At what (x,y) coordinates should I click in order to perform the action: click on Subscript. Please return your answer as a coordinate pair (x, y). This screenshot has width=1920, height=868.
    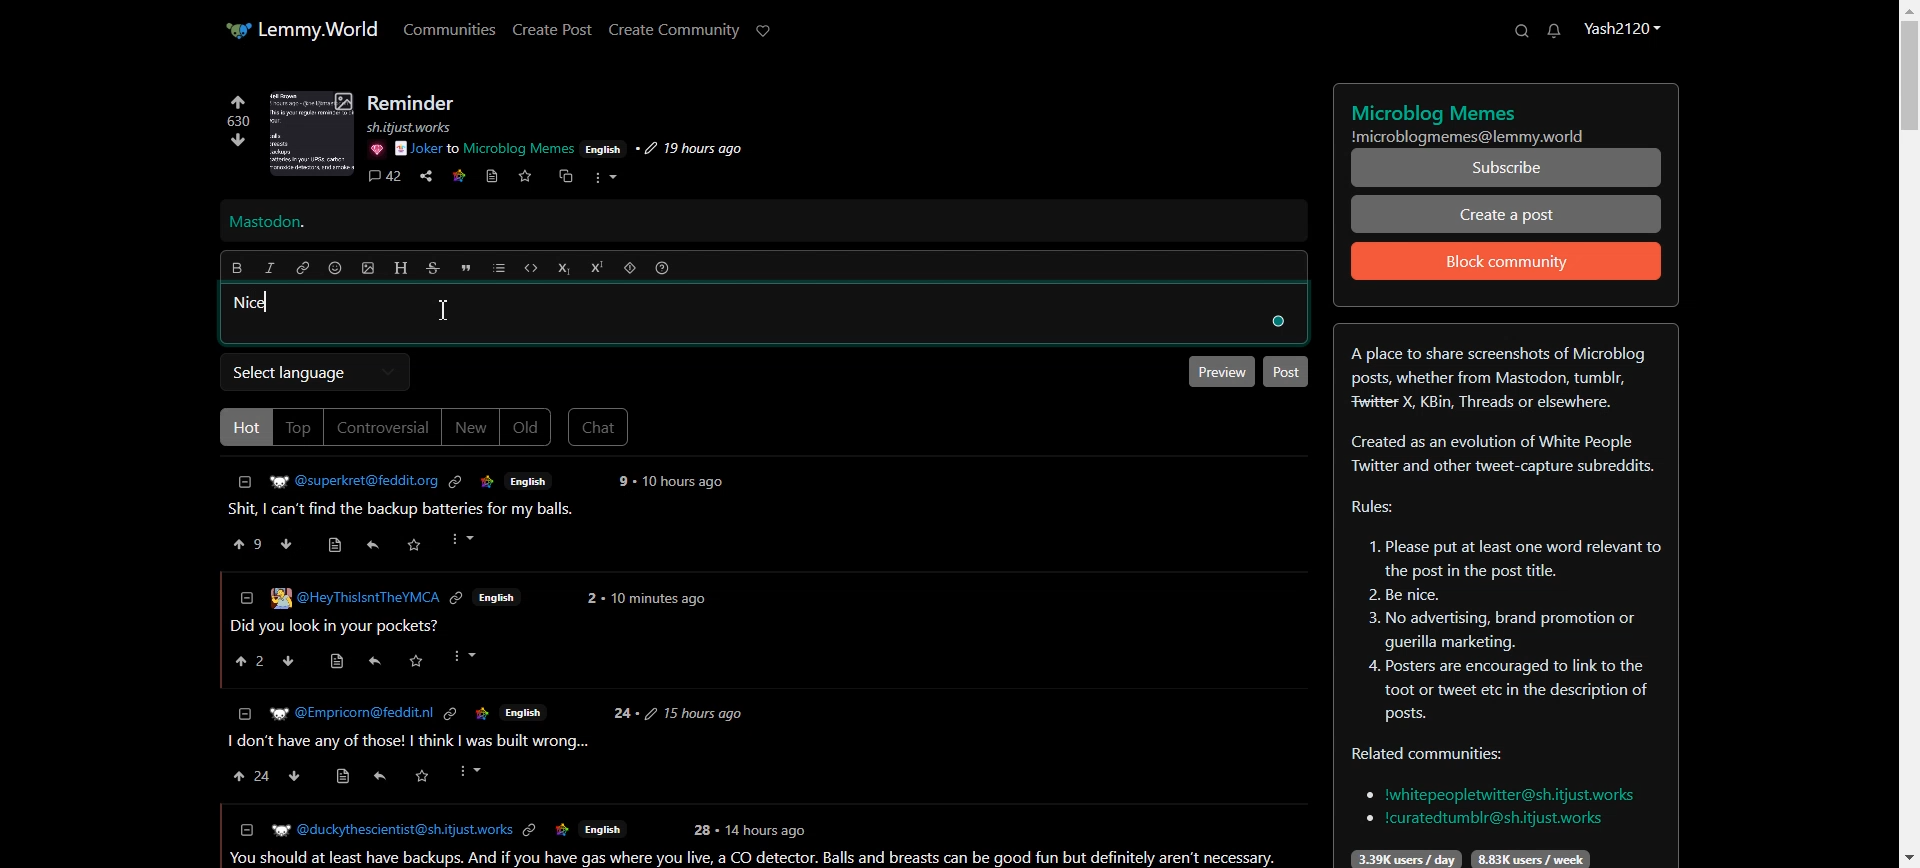
    Looking at the image, I should click on (563, 269).